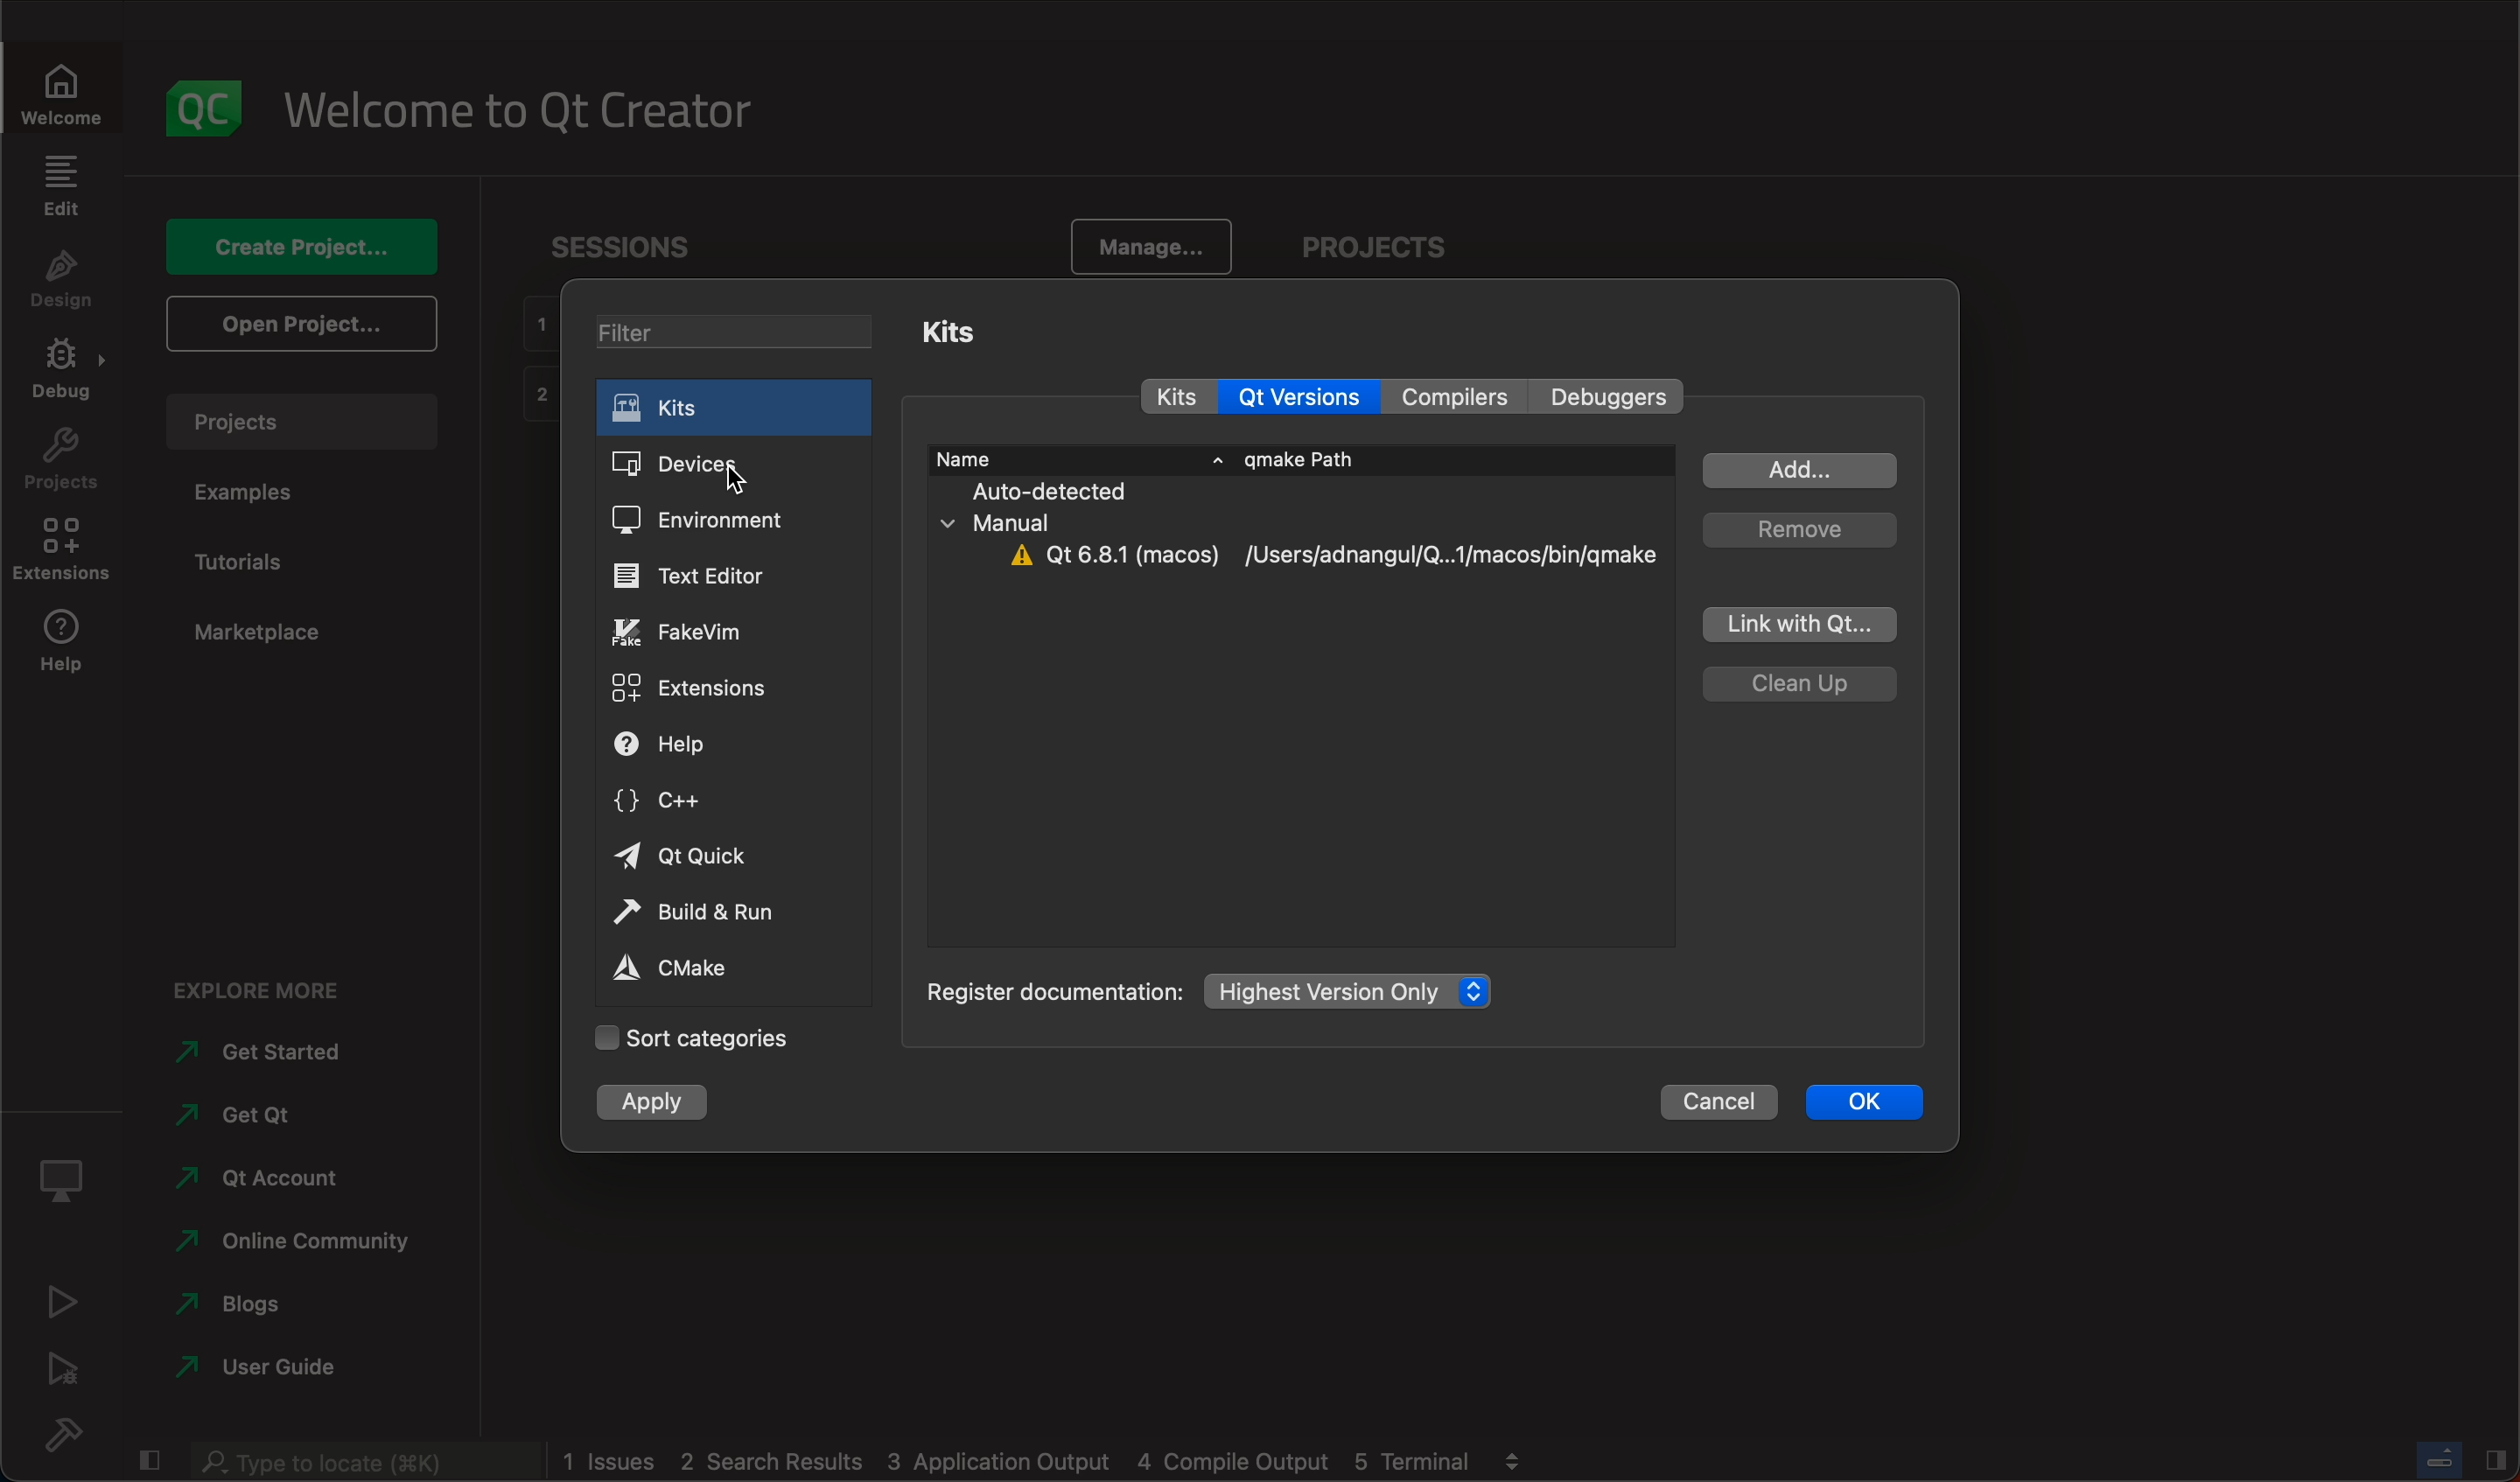  Describe the element at coordinates (722, 633) in the screenshot. I see `fakevim` at that location.